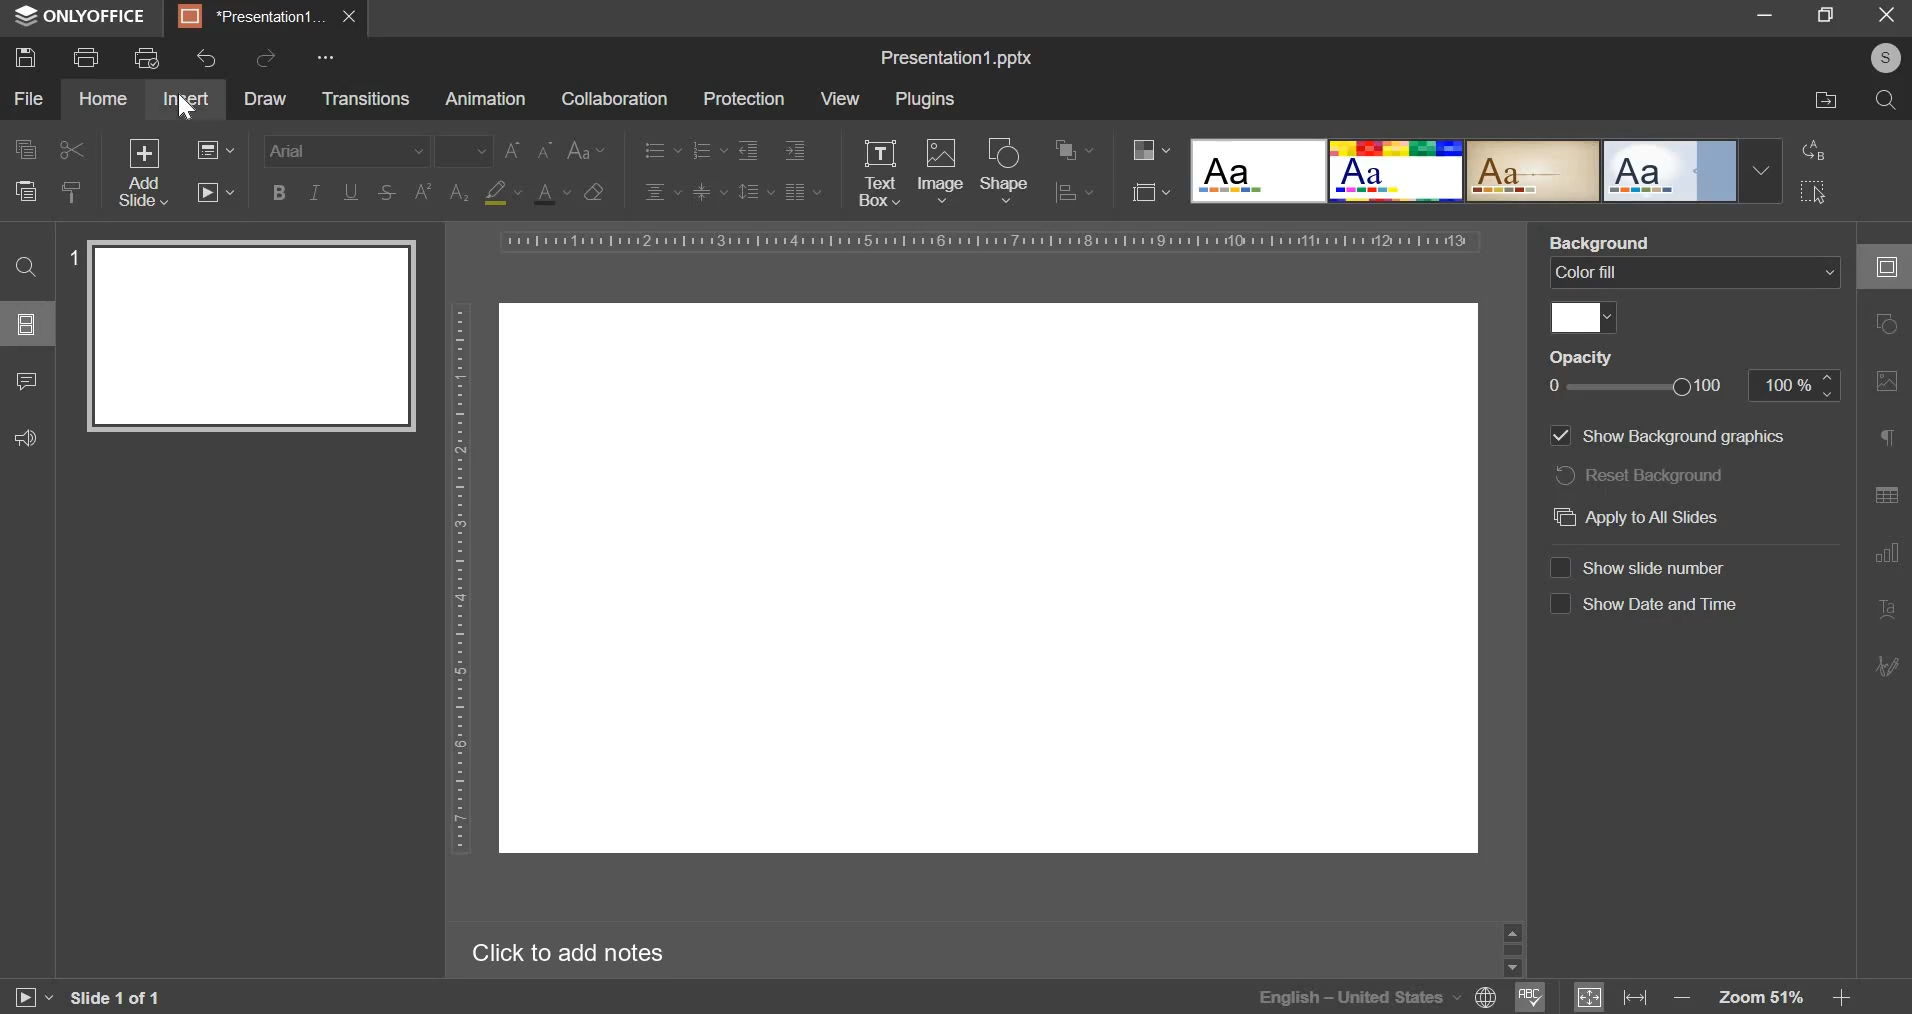 This screenshot has height=1014, width=1912. Describe the element at coordinates (147, 57) in the screenshot. I see `print preview` at that location.